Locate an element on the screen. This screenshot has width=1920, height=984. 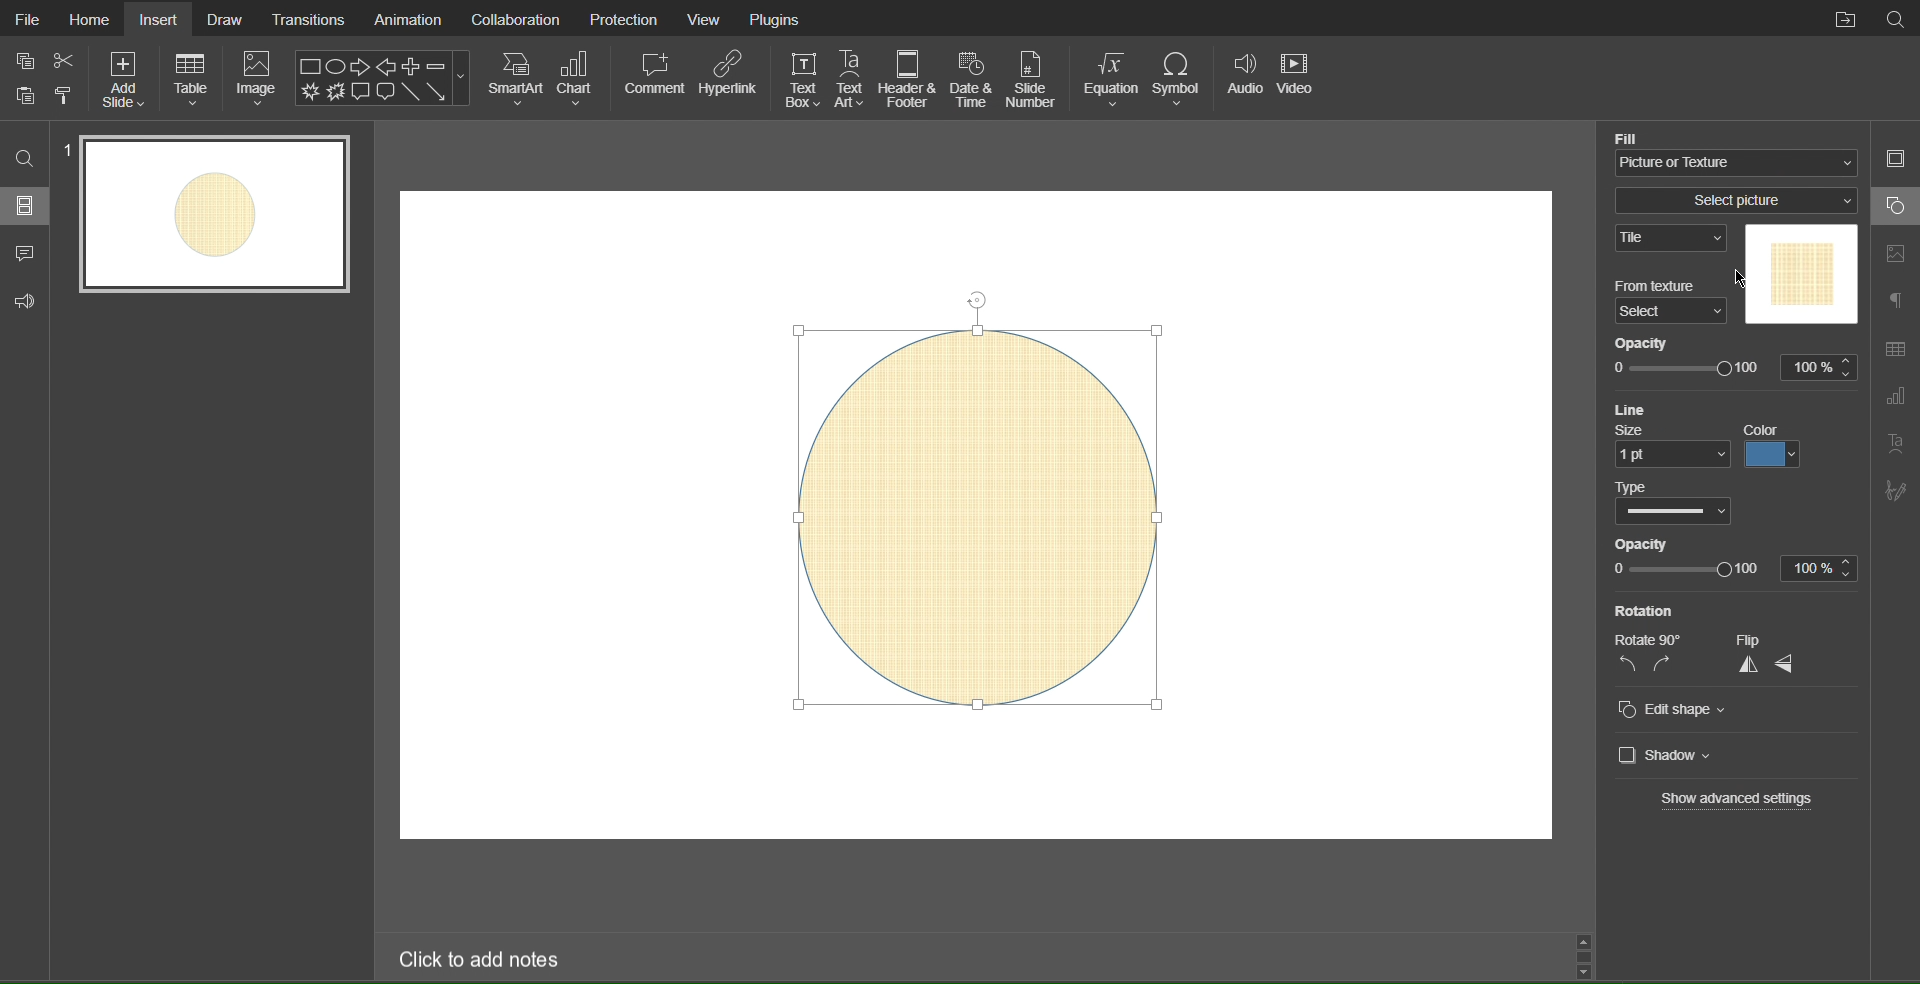
Text Art is located at coordinates (853, 78).